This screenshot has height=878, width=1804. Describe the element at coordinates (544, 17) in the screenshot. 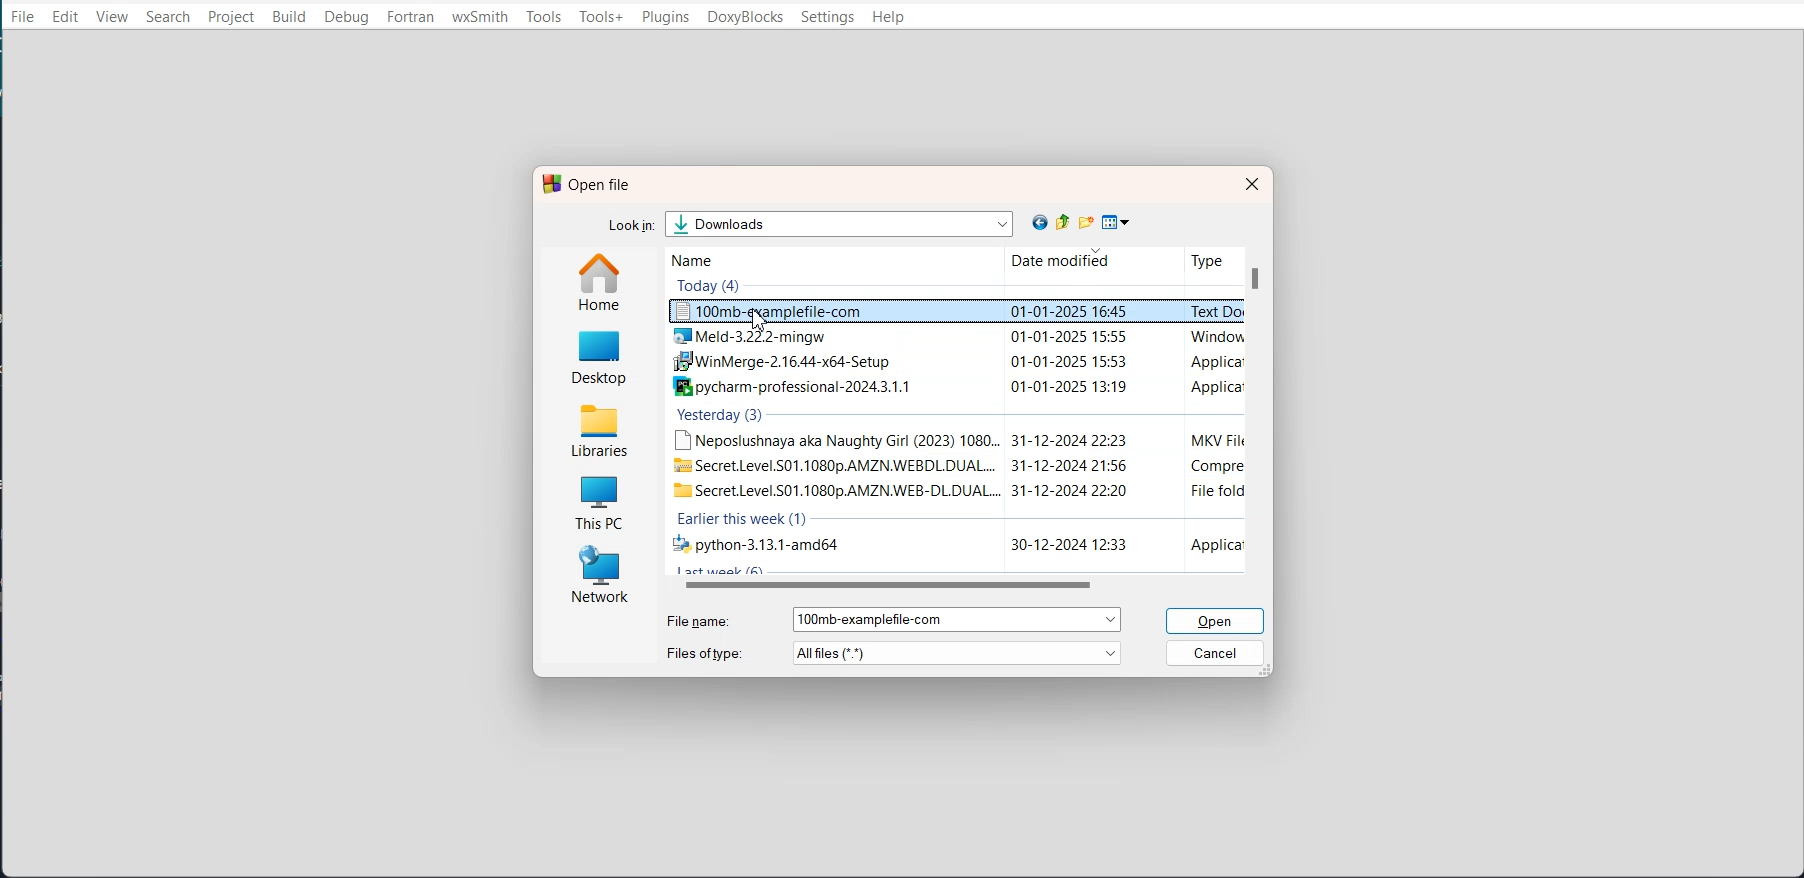

I see `Tools` at that location.